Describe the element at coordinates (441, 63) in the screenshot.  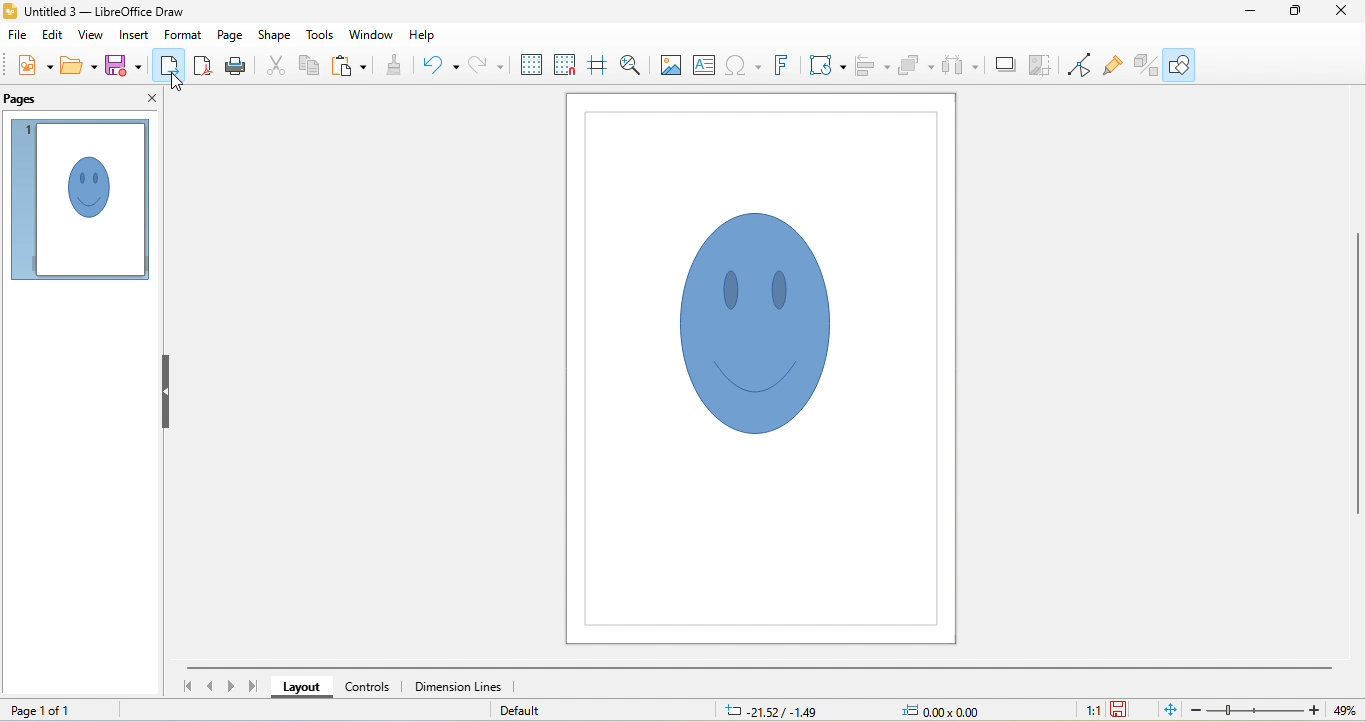
I see `undo` at that location.